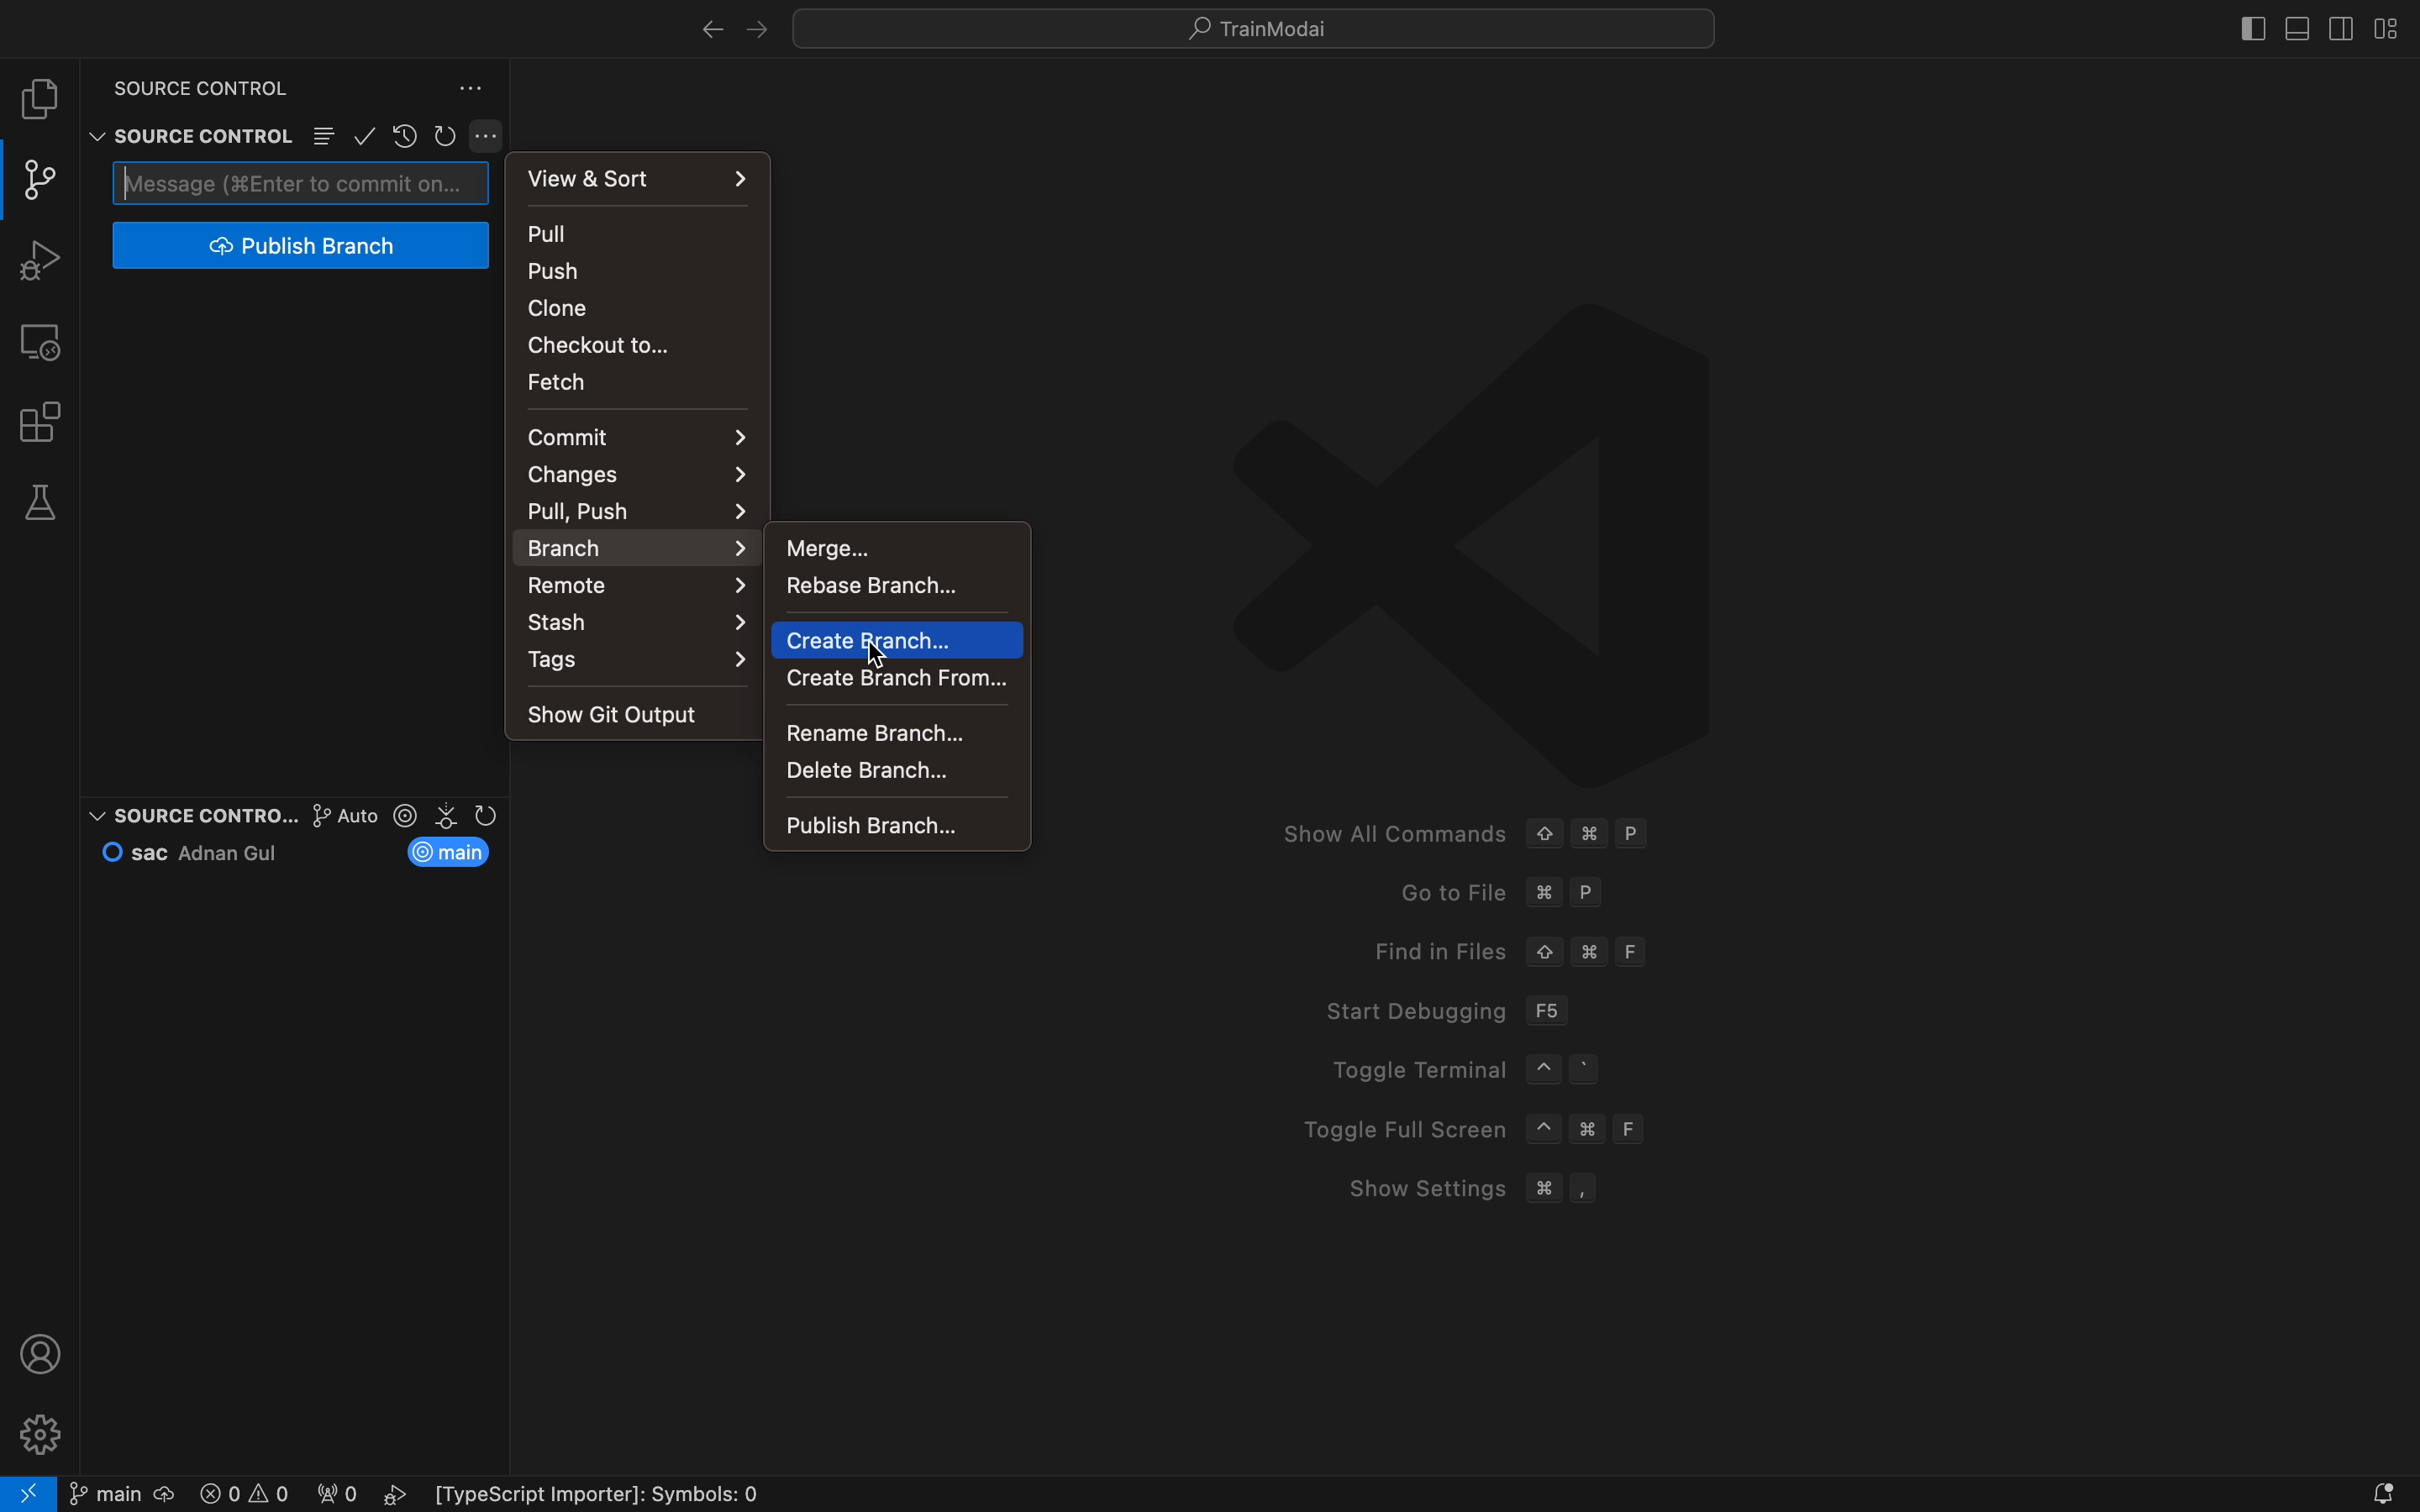 This screenshot has height=1512, width=2420. I want to click on error logs, so click(491, 1495).